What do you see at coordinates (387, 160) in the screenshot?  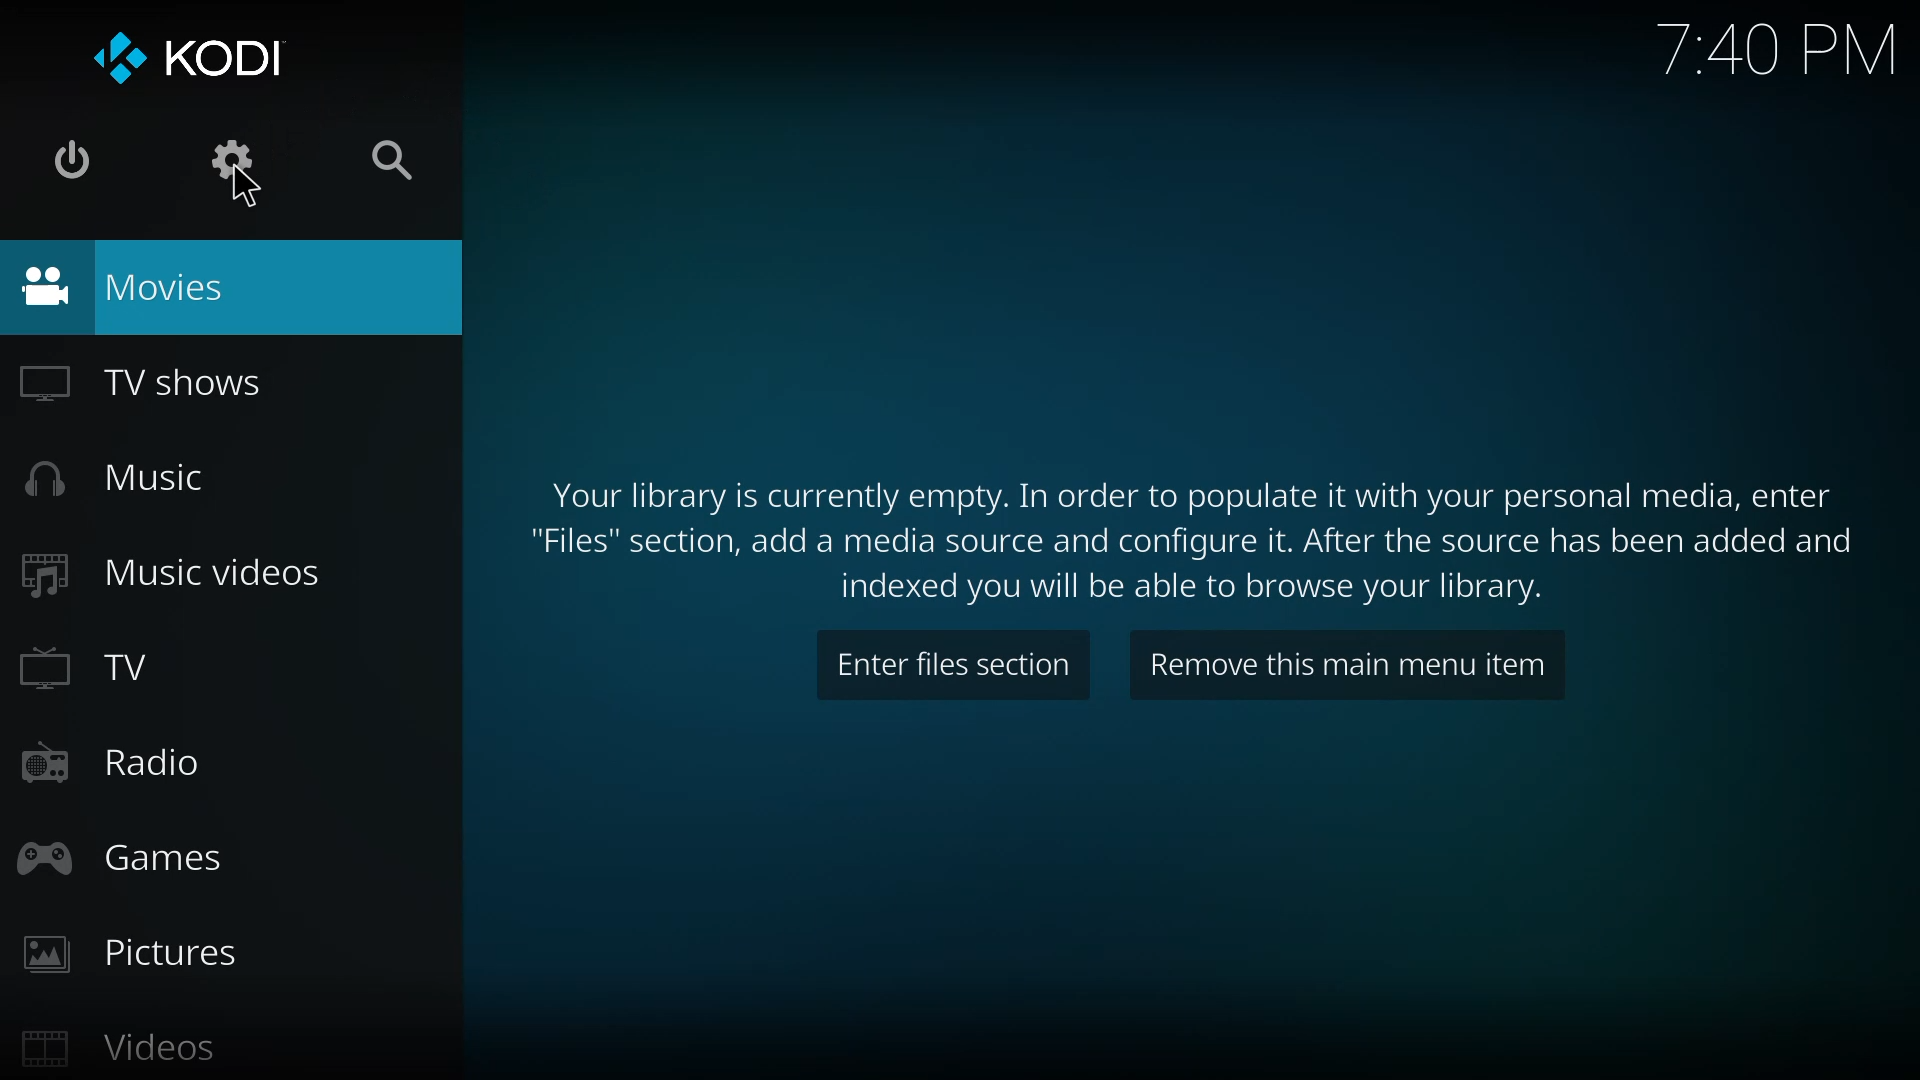 I see `search` at bounding box center [387, 160].